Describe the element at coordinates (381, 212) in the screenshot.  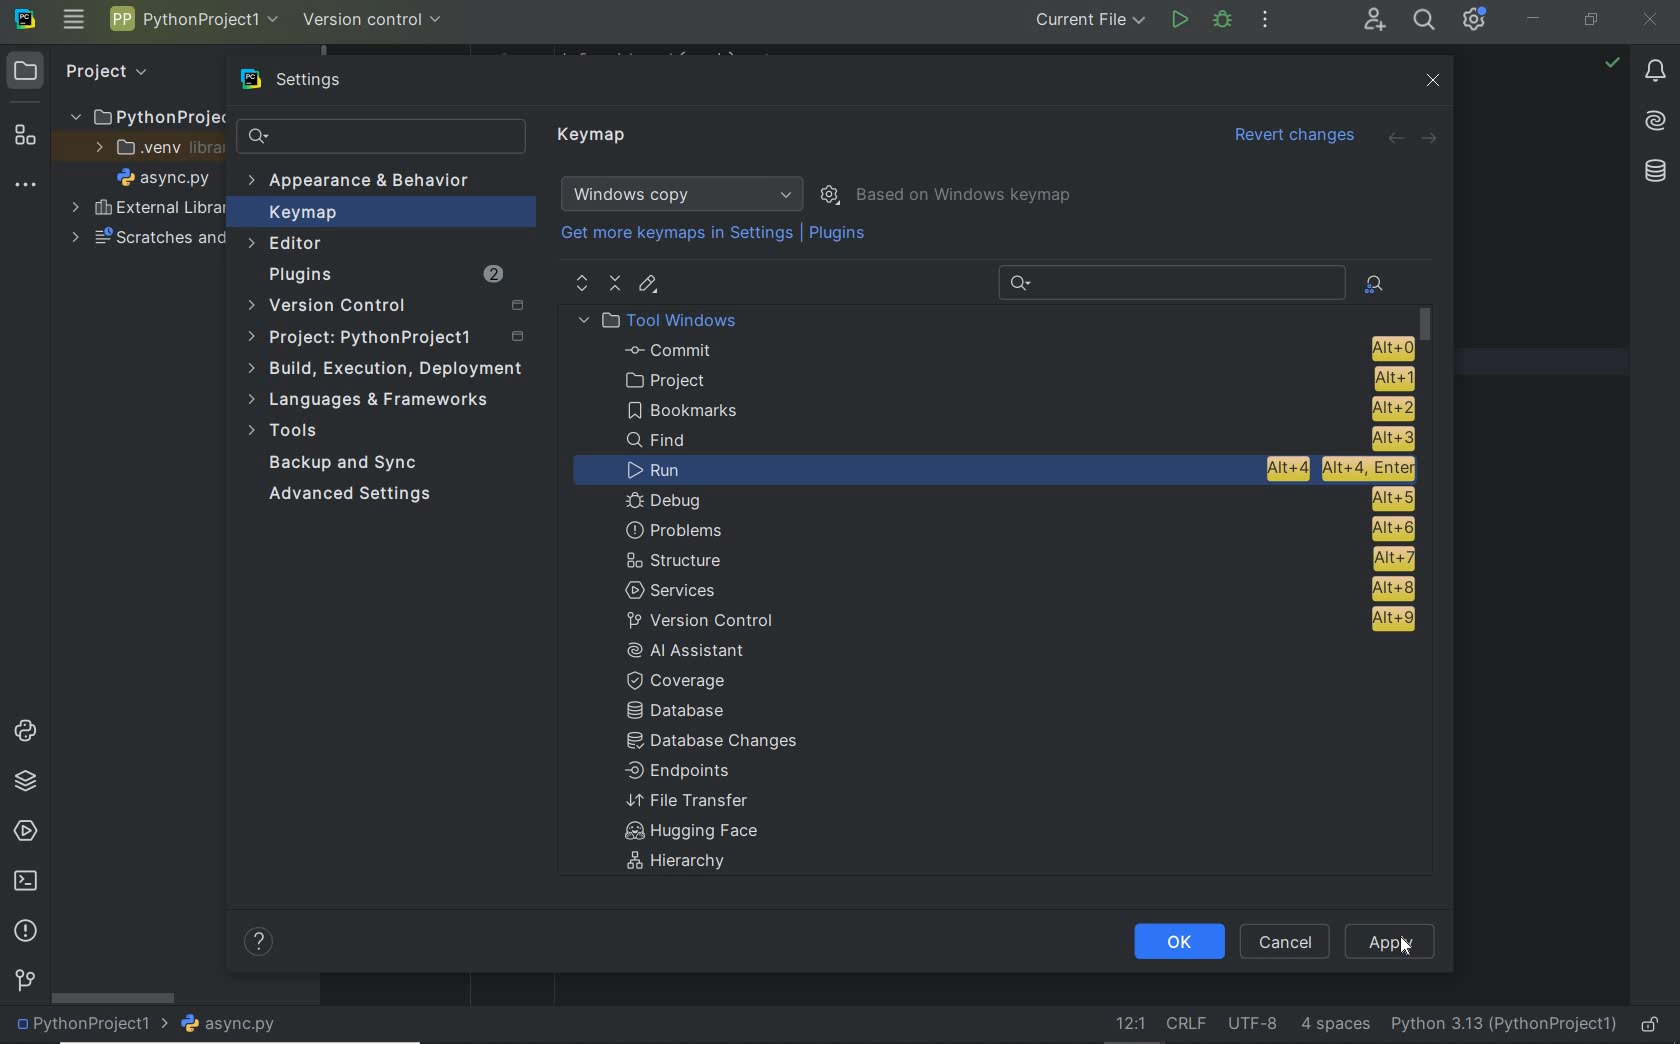
I see `Keymap` at that location.